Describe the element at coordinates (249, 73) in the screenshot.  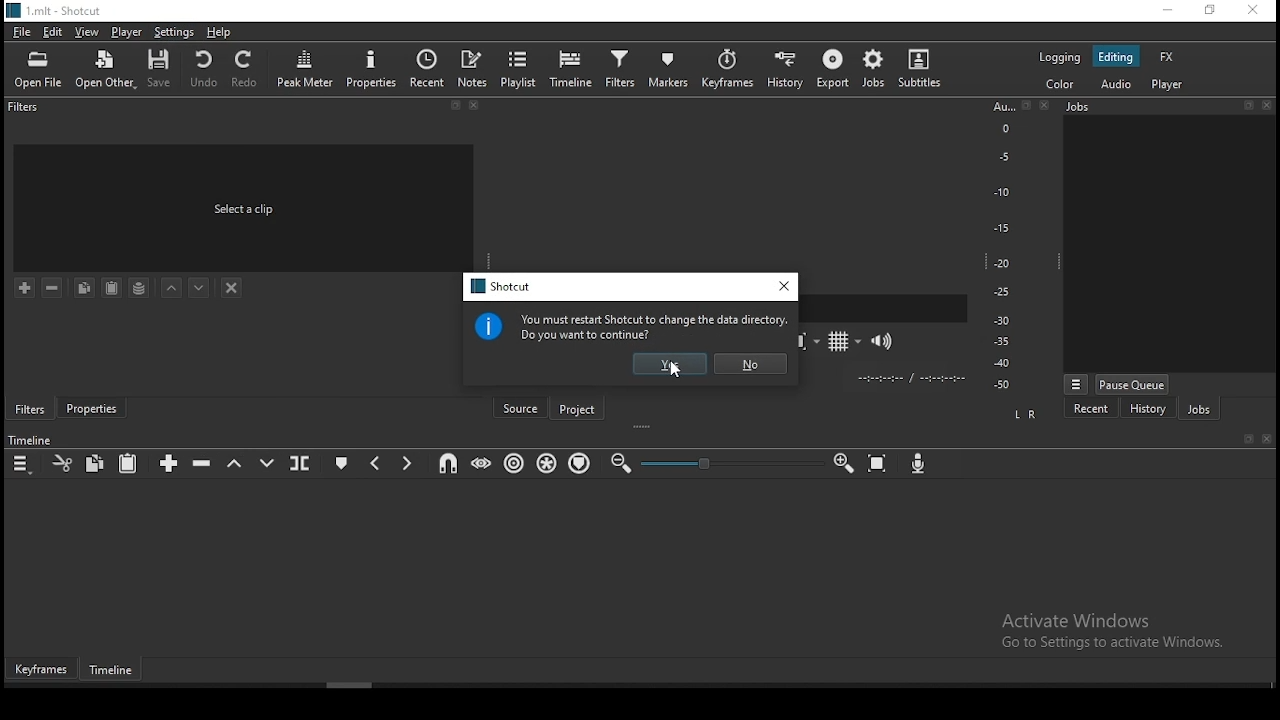
I see `redo` at that location.